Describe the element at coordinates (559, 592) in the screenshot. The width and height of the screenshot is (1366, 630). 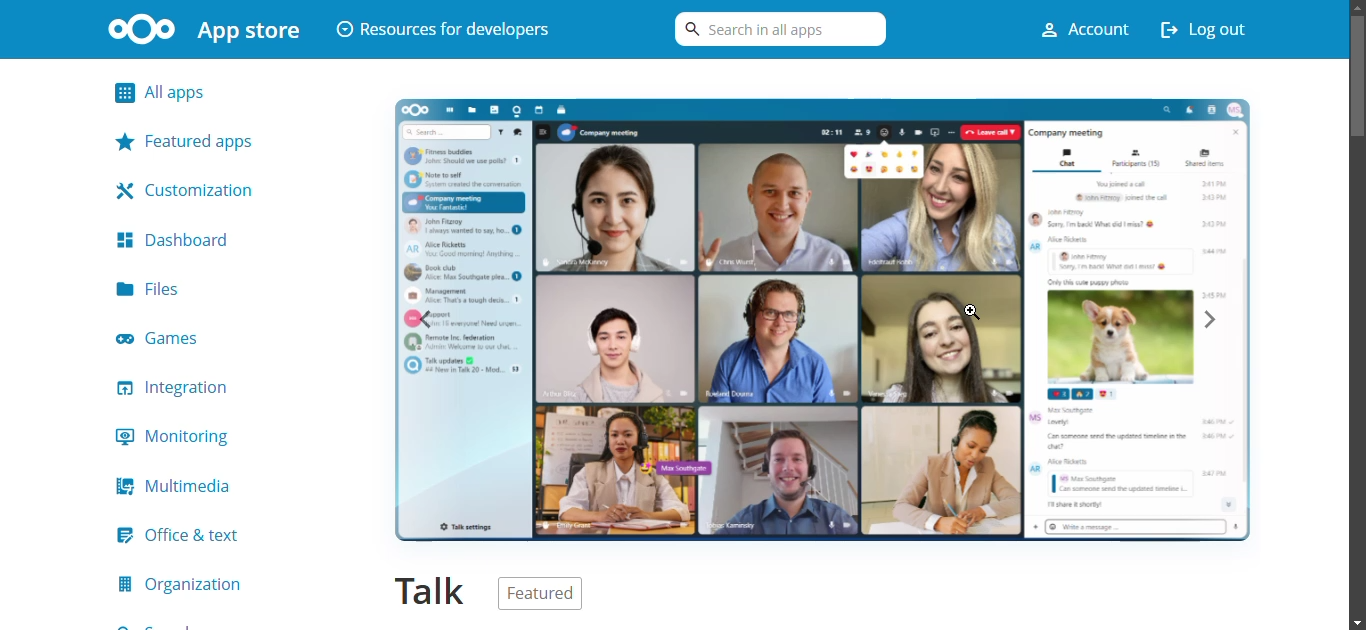
I see `featured` at that location.